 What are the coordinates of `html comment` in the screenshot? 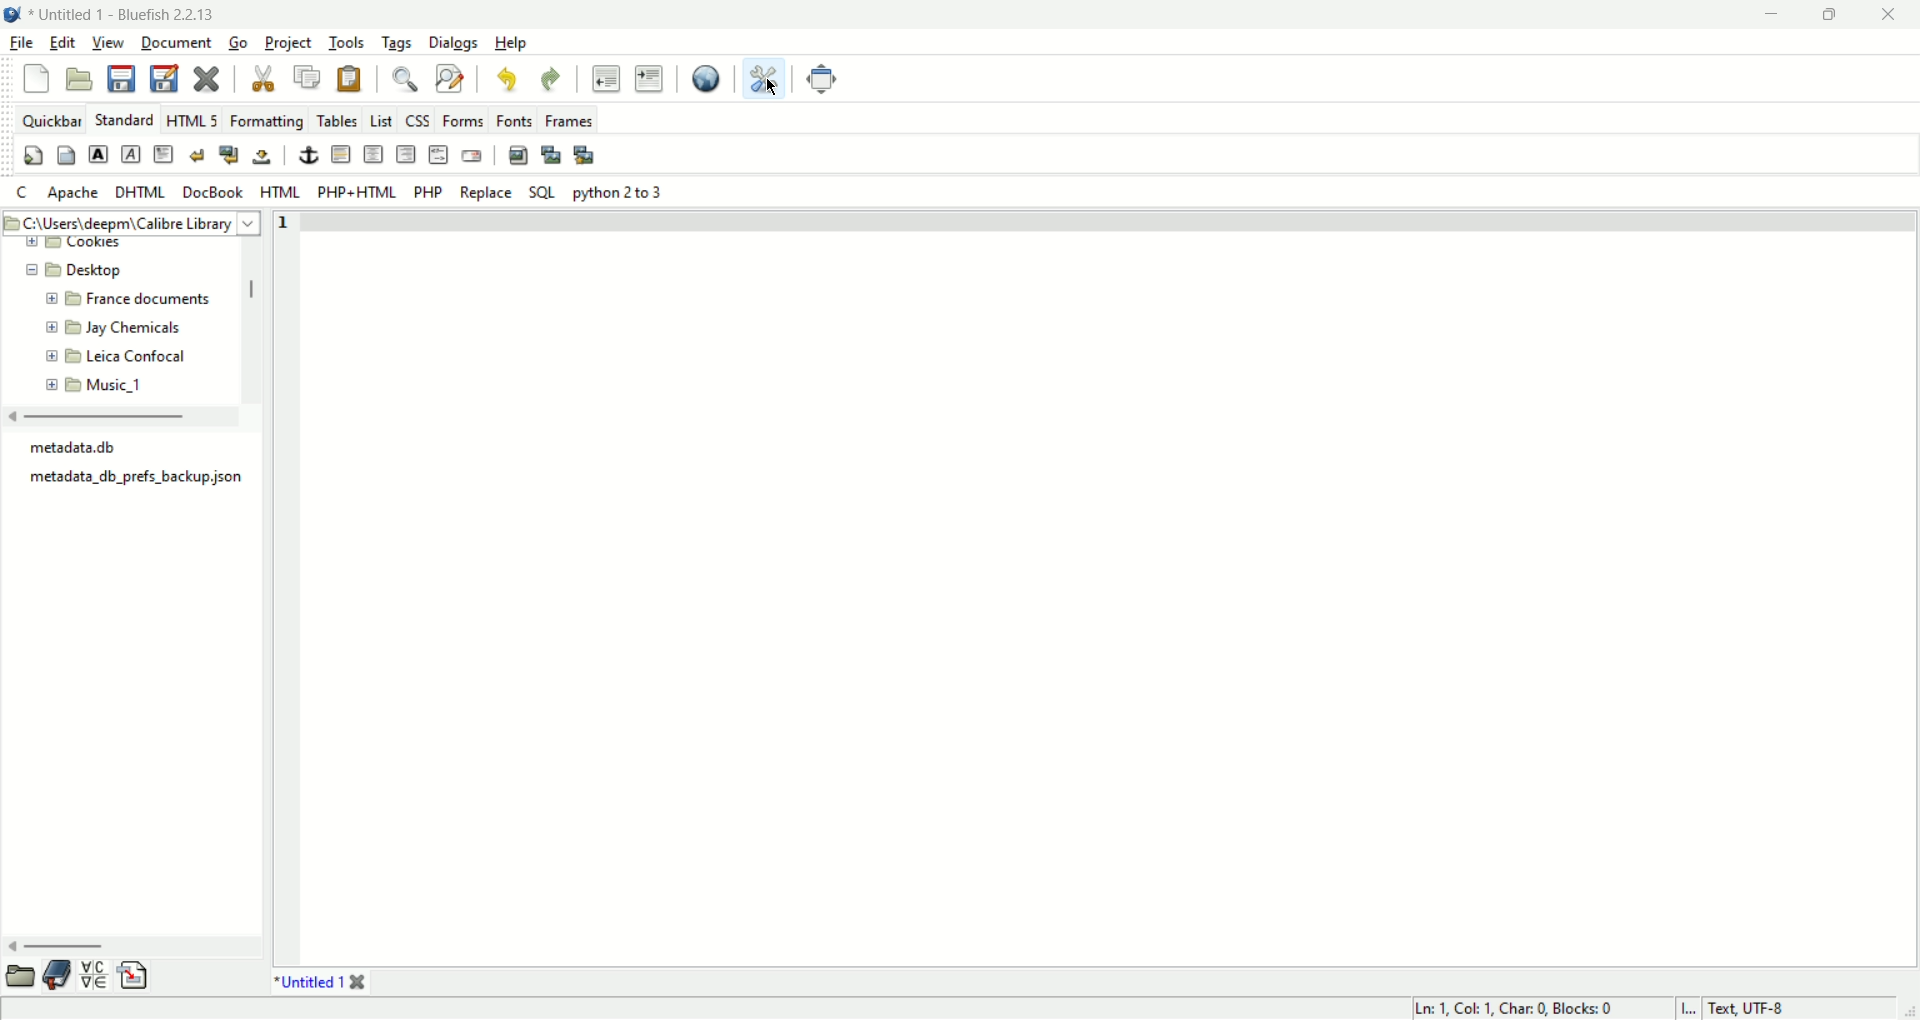 It's located at (439, 155).